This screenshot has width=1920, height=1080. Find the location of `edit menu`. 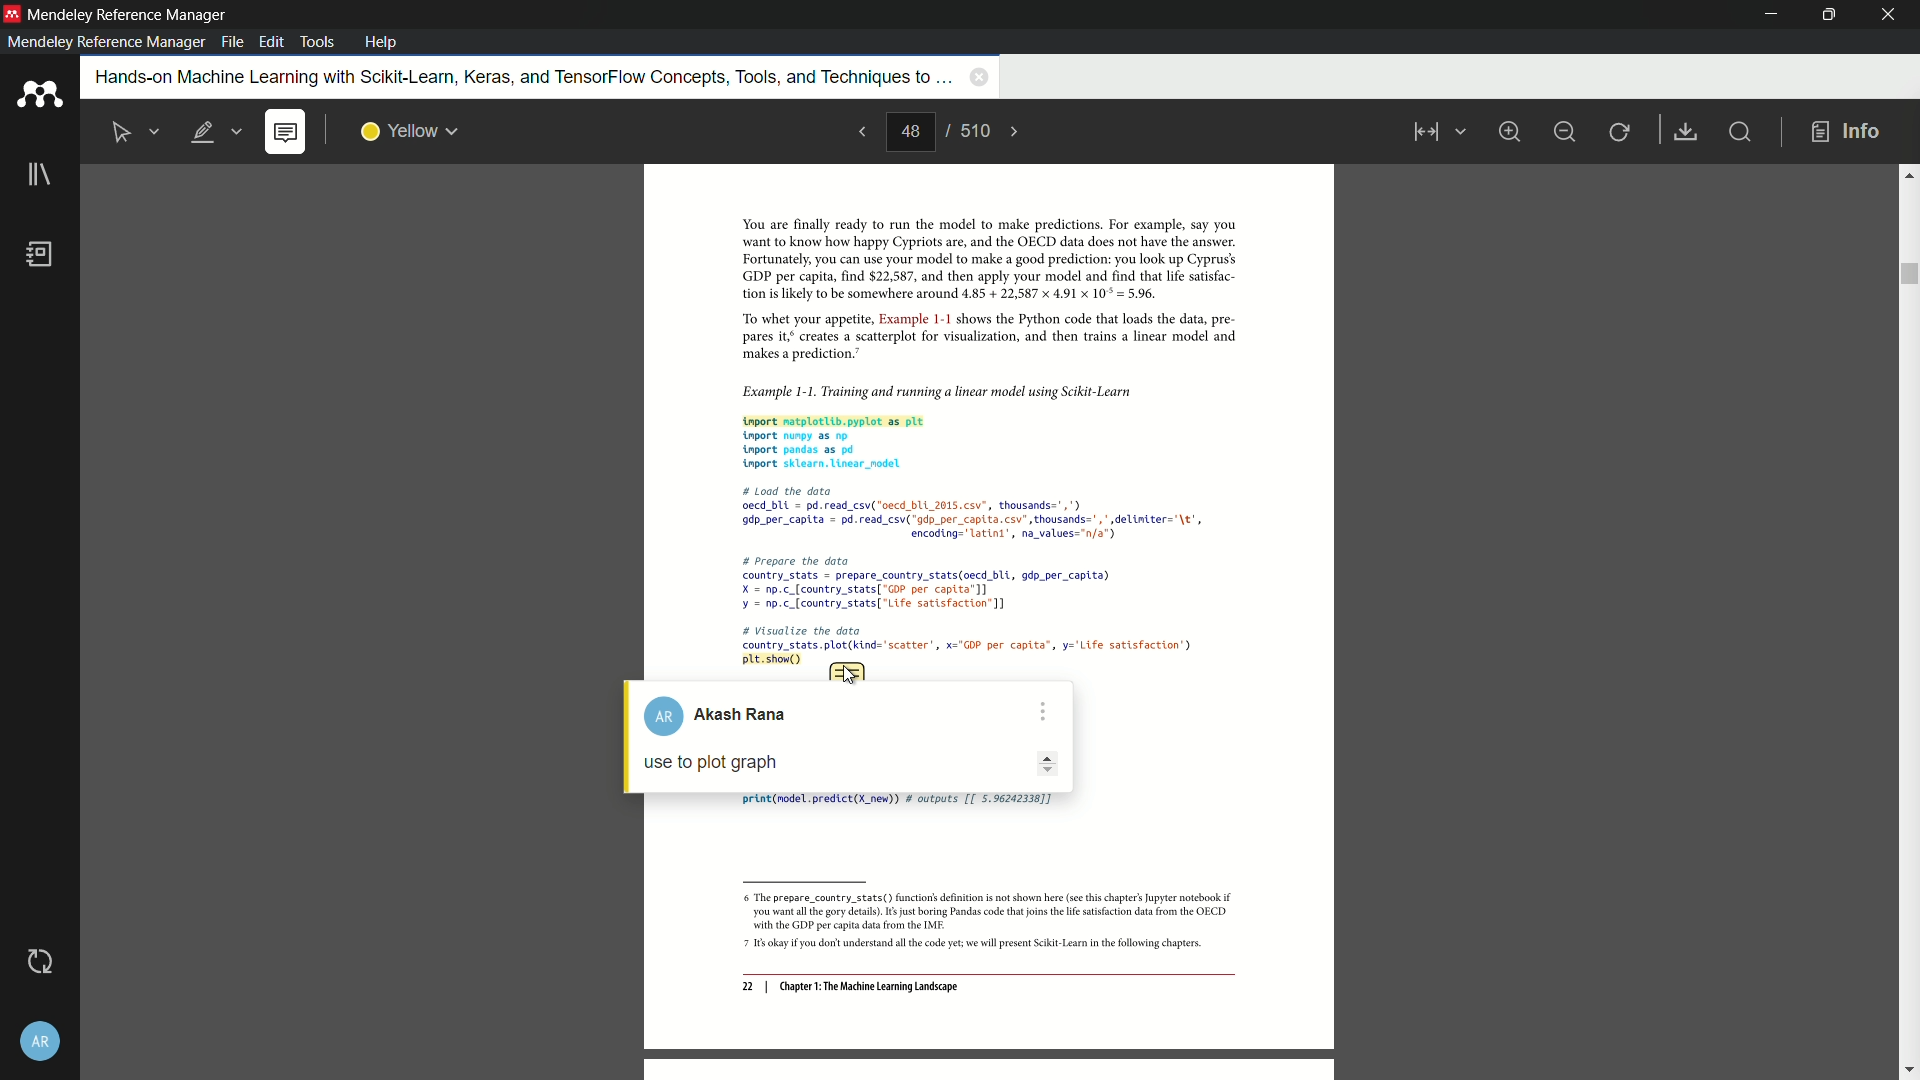

edit menu is located at coordinates (274, 42).